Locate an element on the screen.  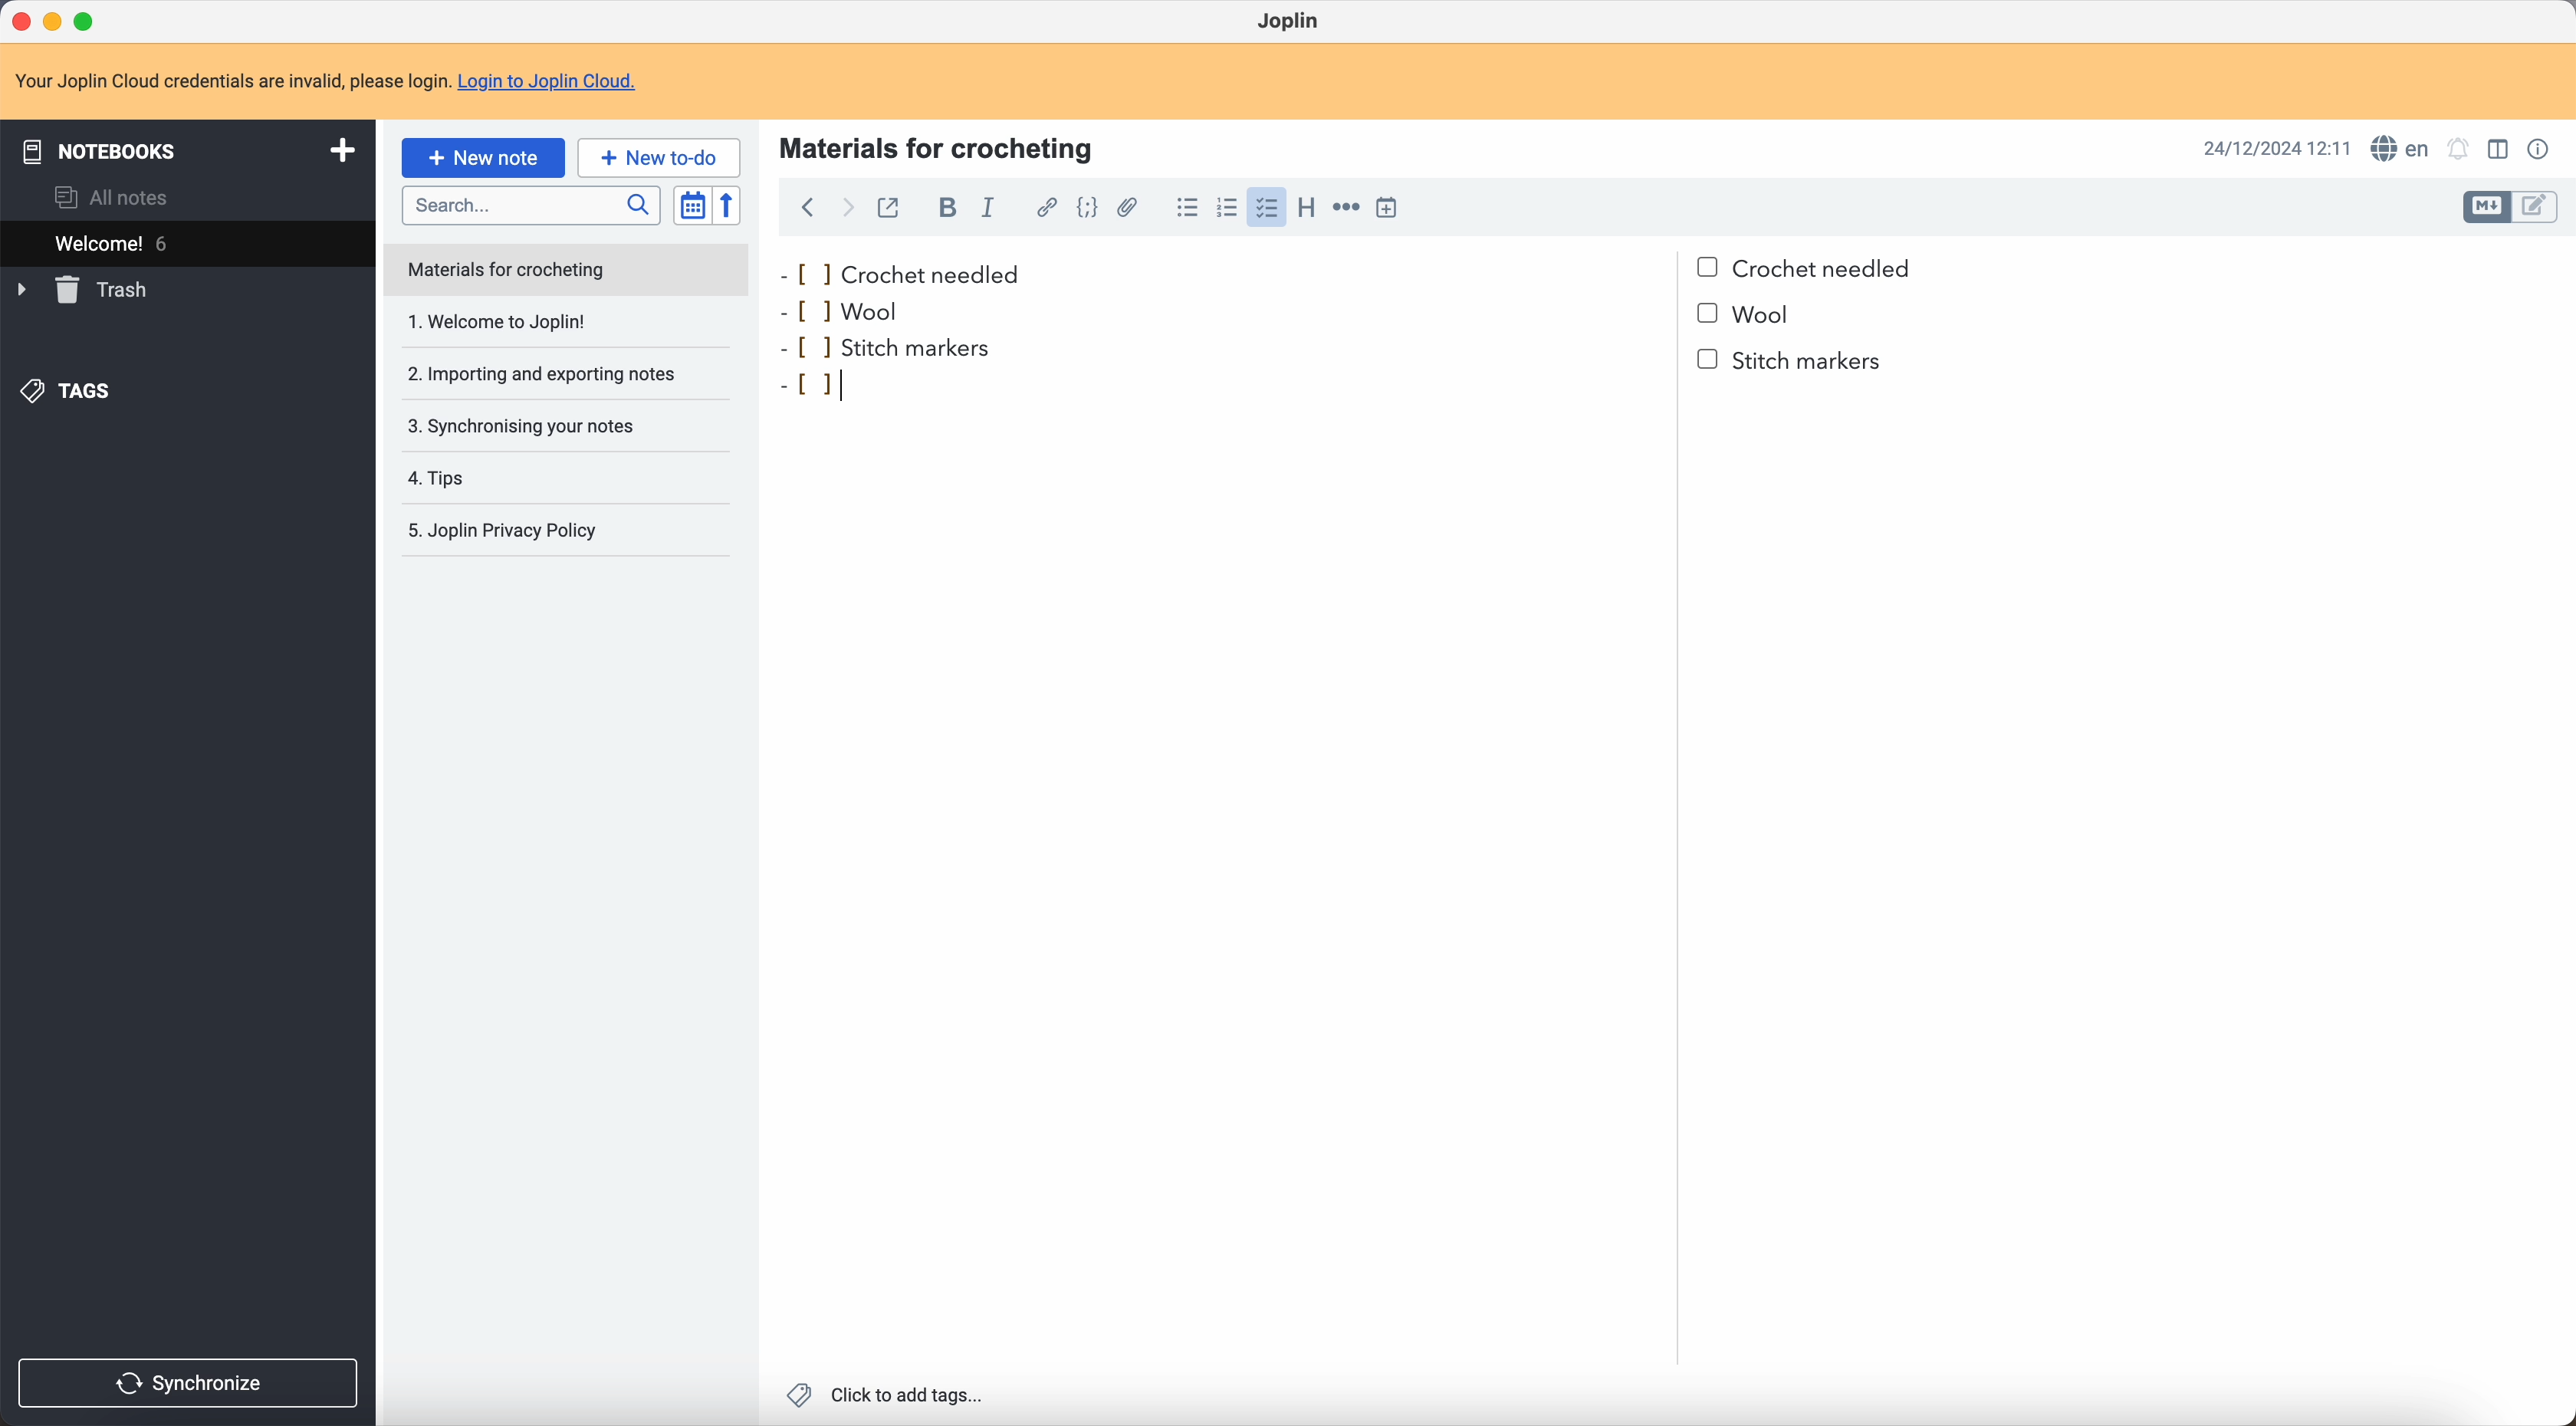
back is located at coordinates (807, 210).